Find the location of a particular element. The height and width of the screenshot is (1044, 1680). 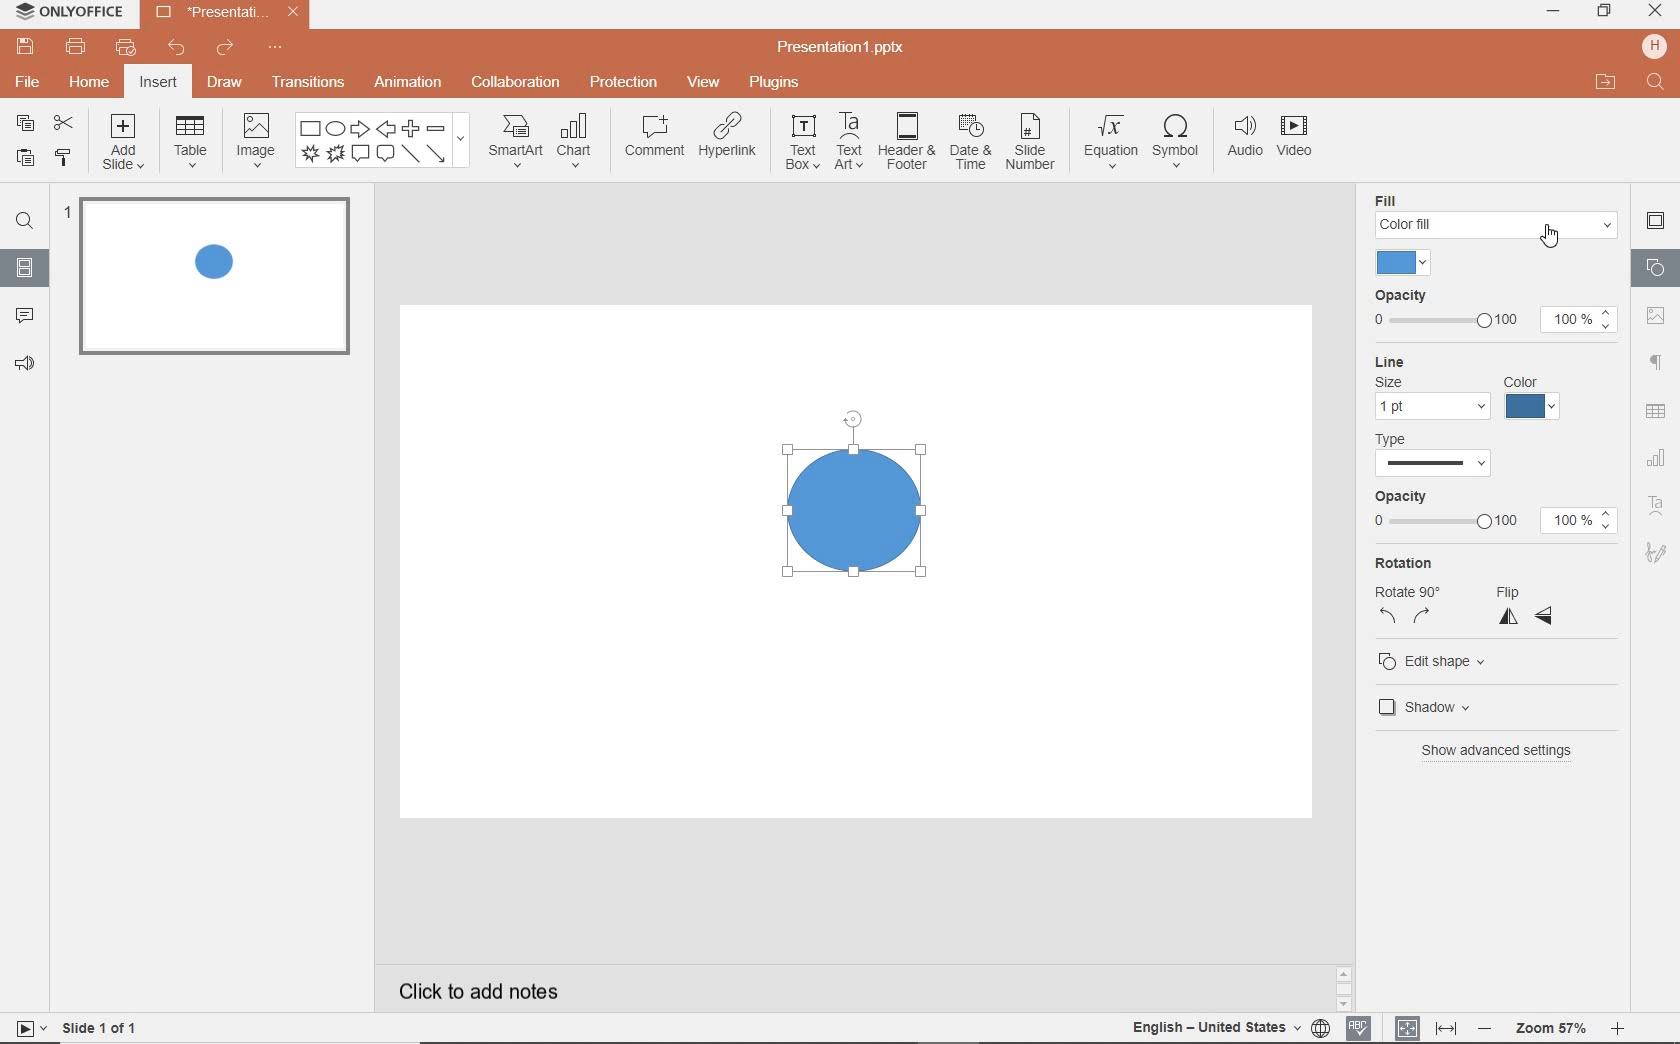

protection is located at coordinates (623, 84).